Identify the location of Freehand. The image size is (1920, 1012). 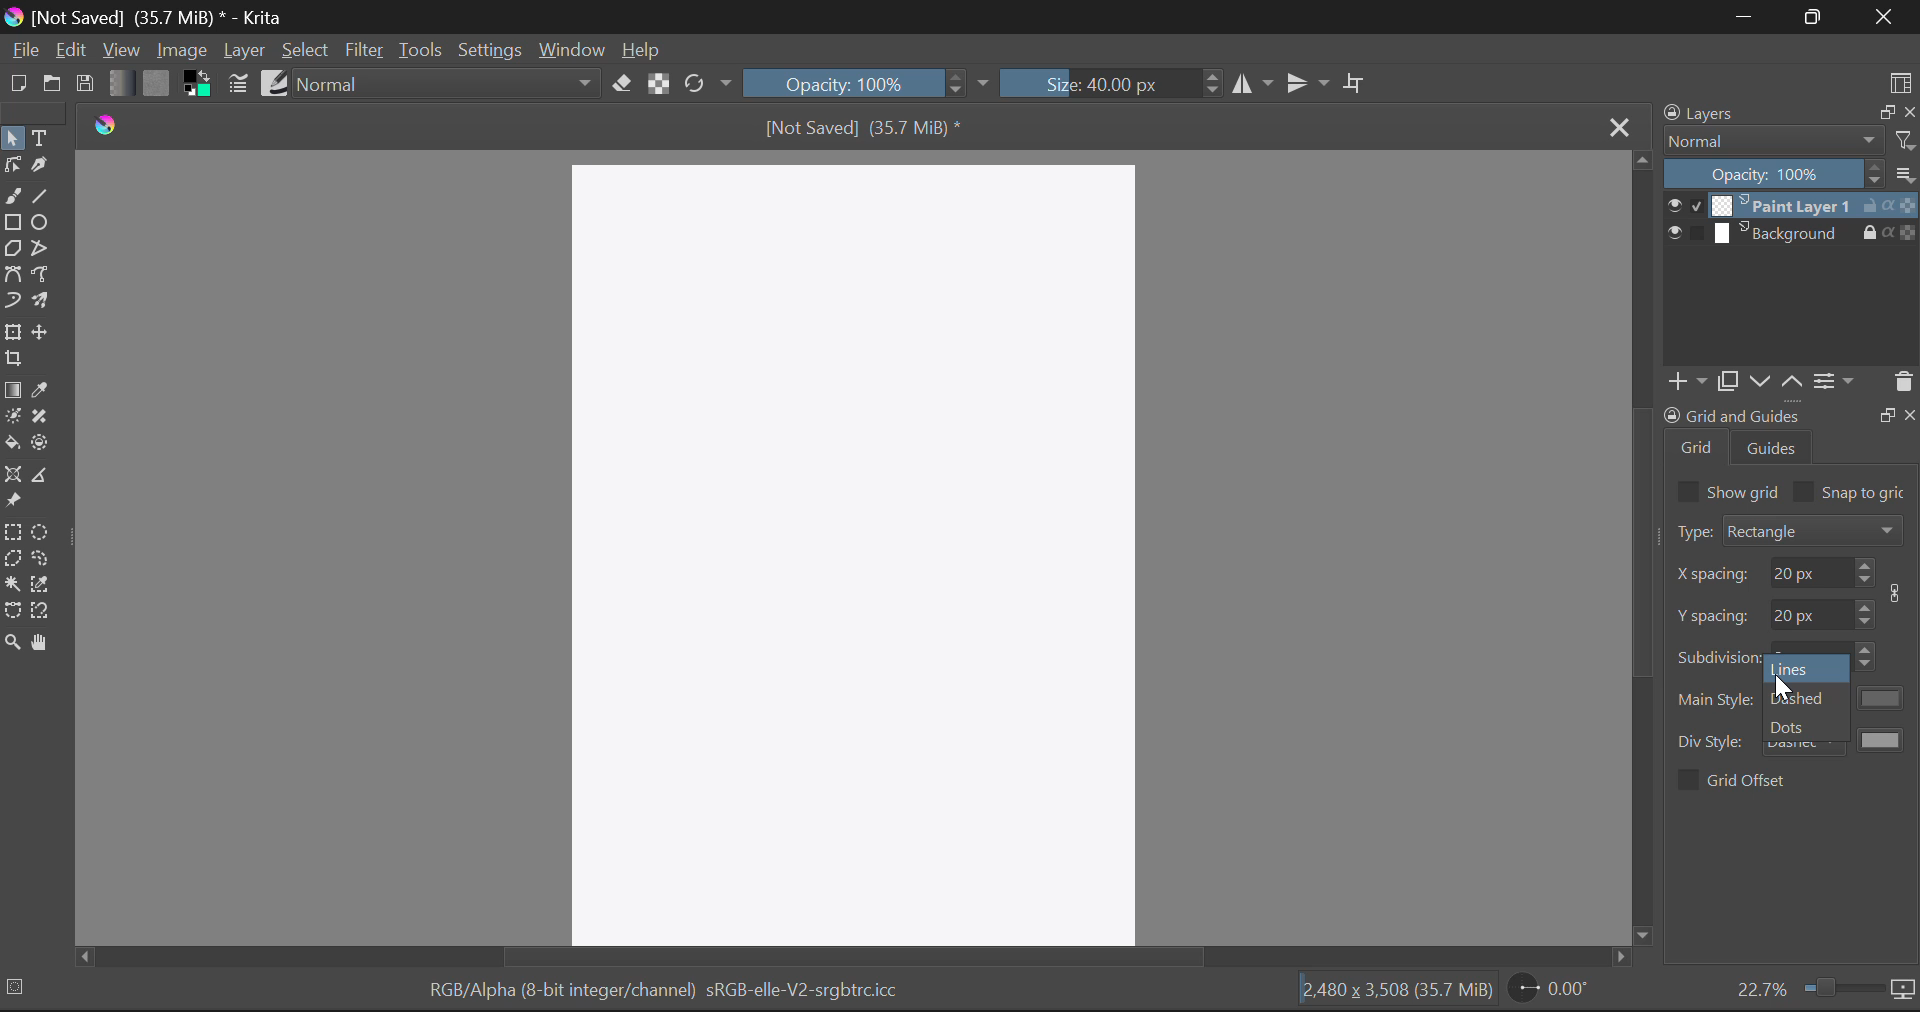
(12, 197).